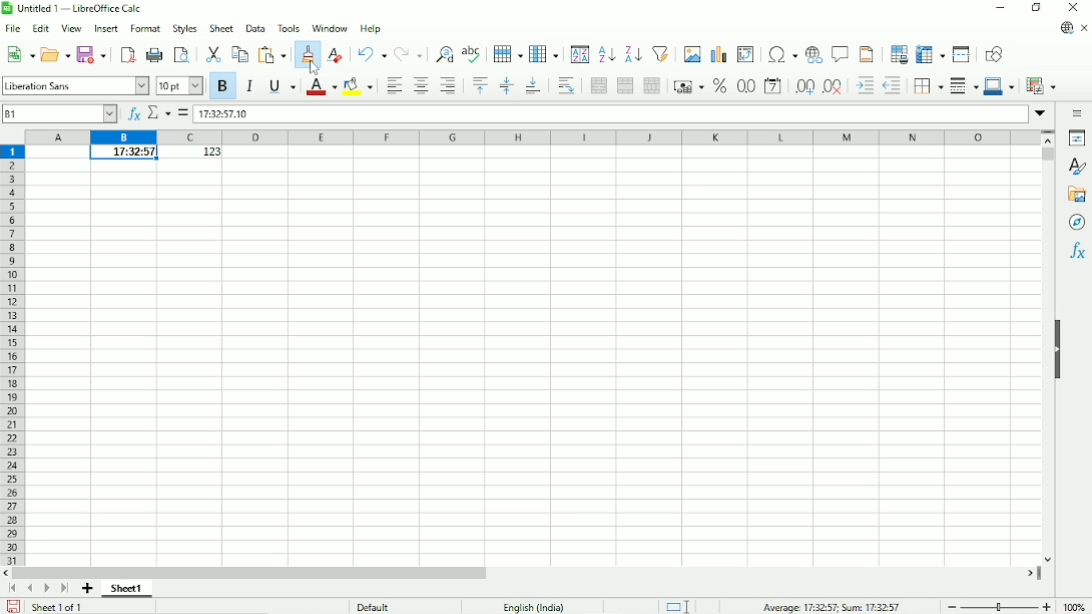  I want to click on Font color, so click(319, 87).